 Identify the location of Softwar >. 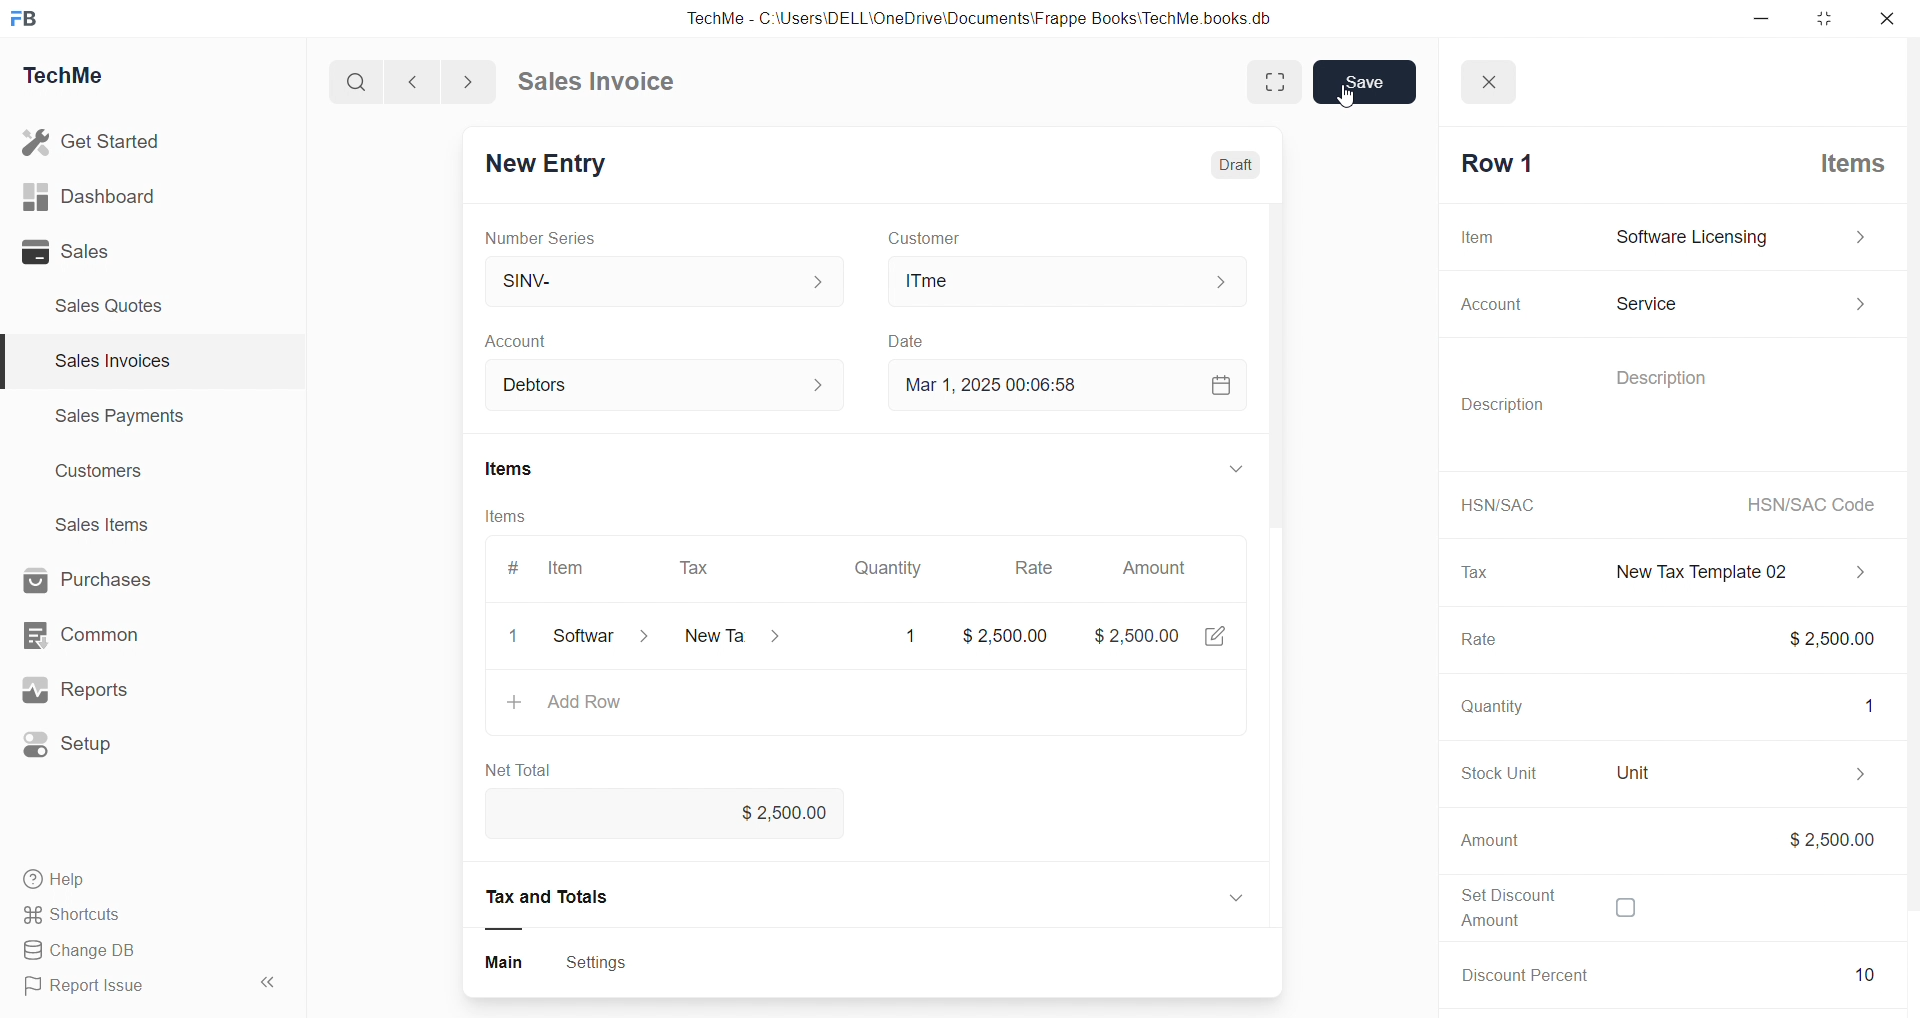
(597, 639).